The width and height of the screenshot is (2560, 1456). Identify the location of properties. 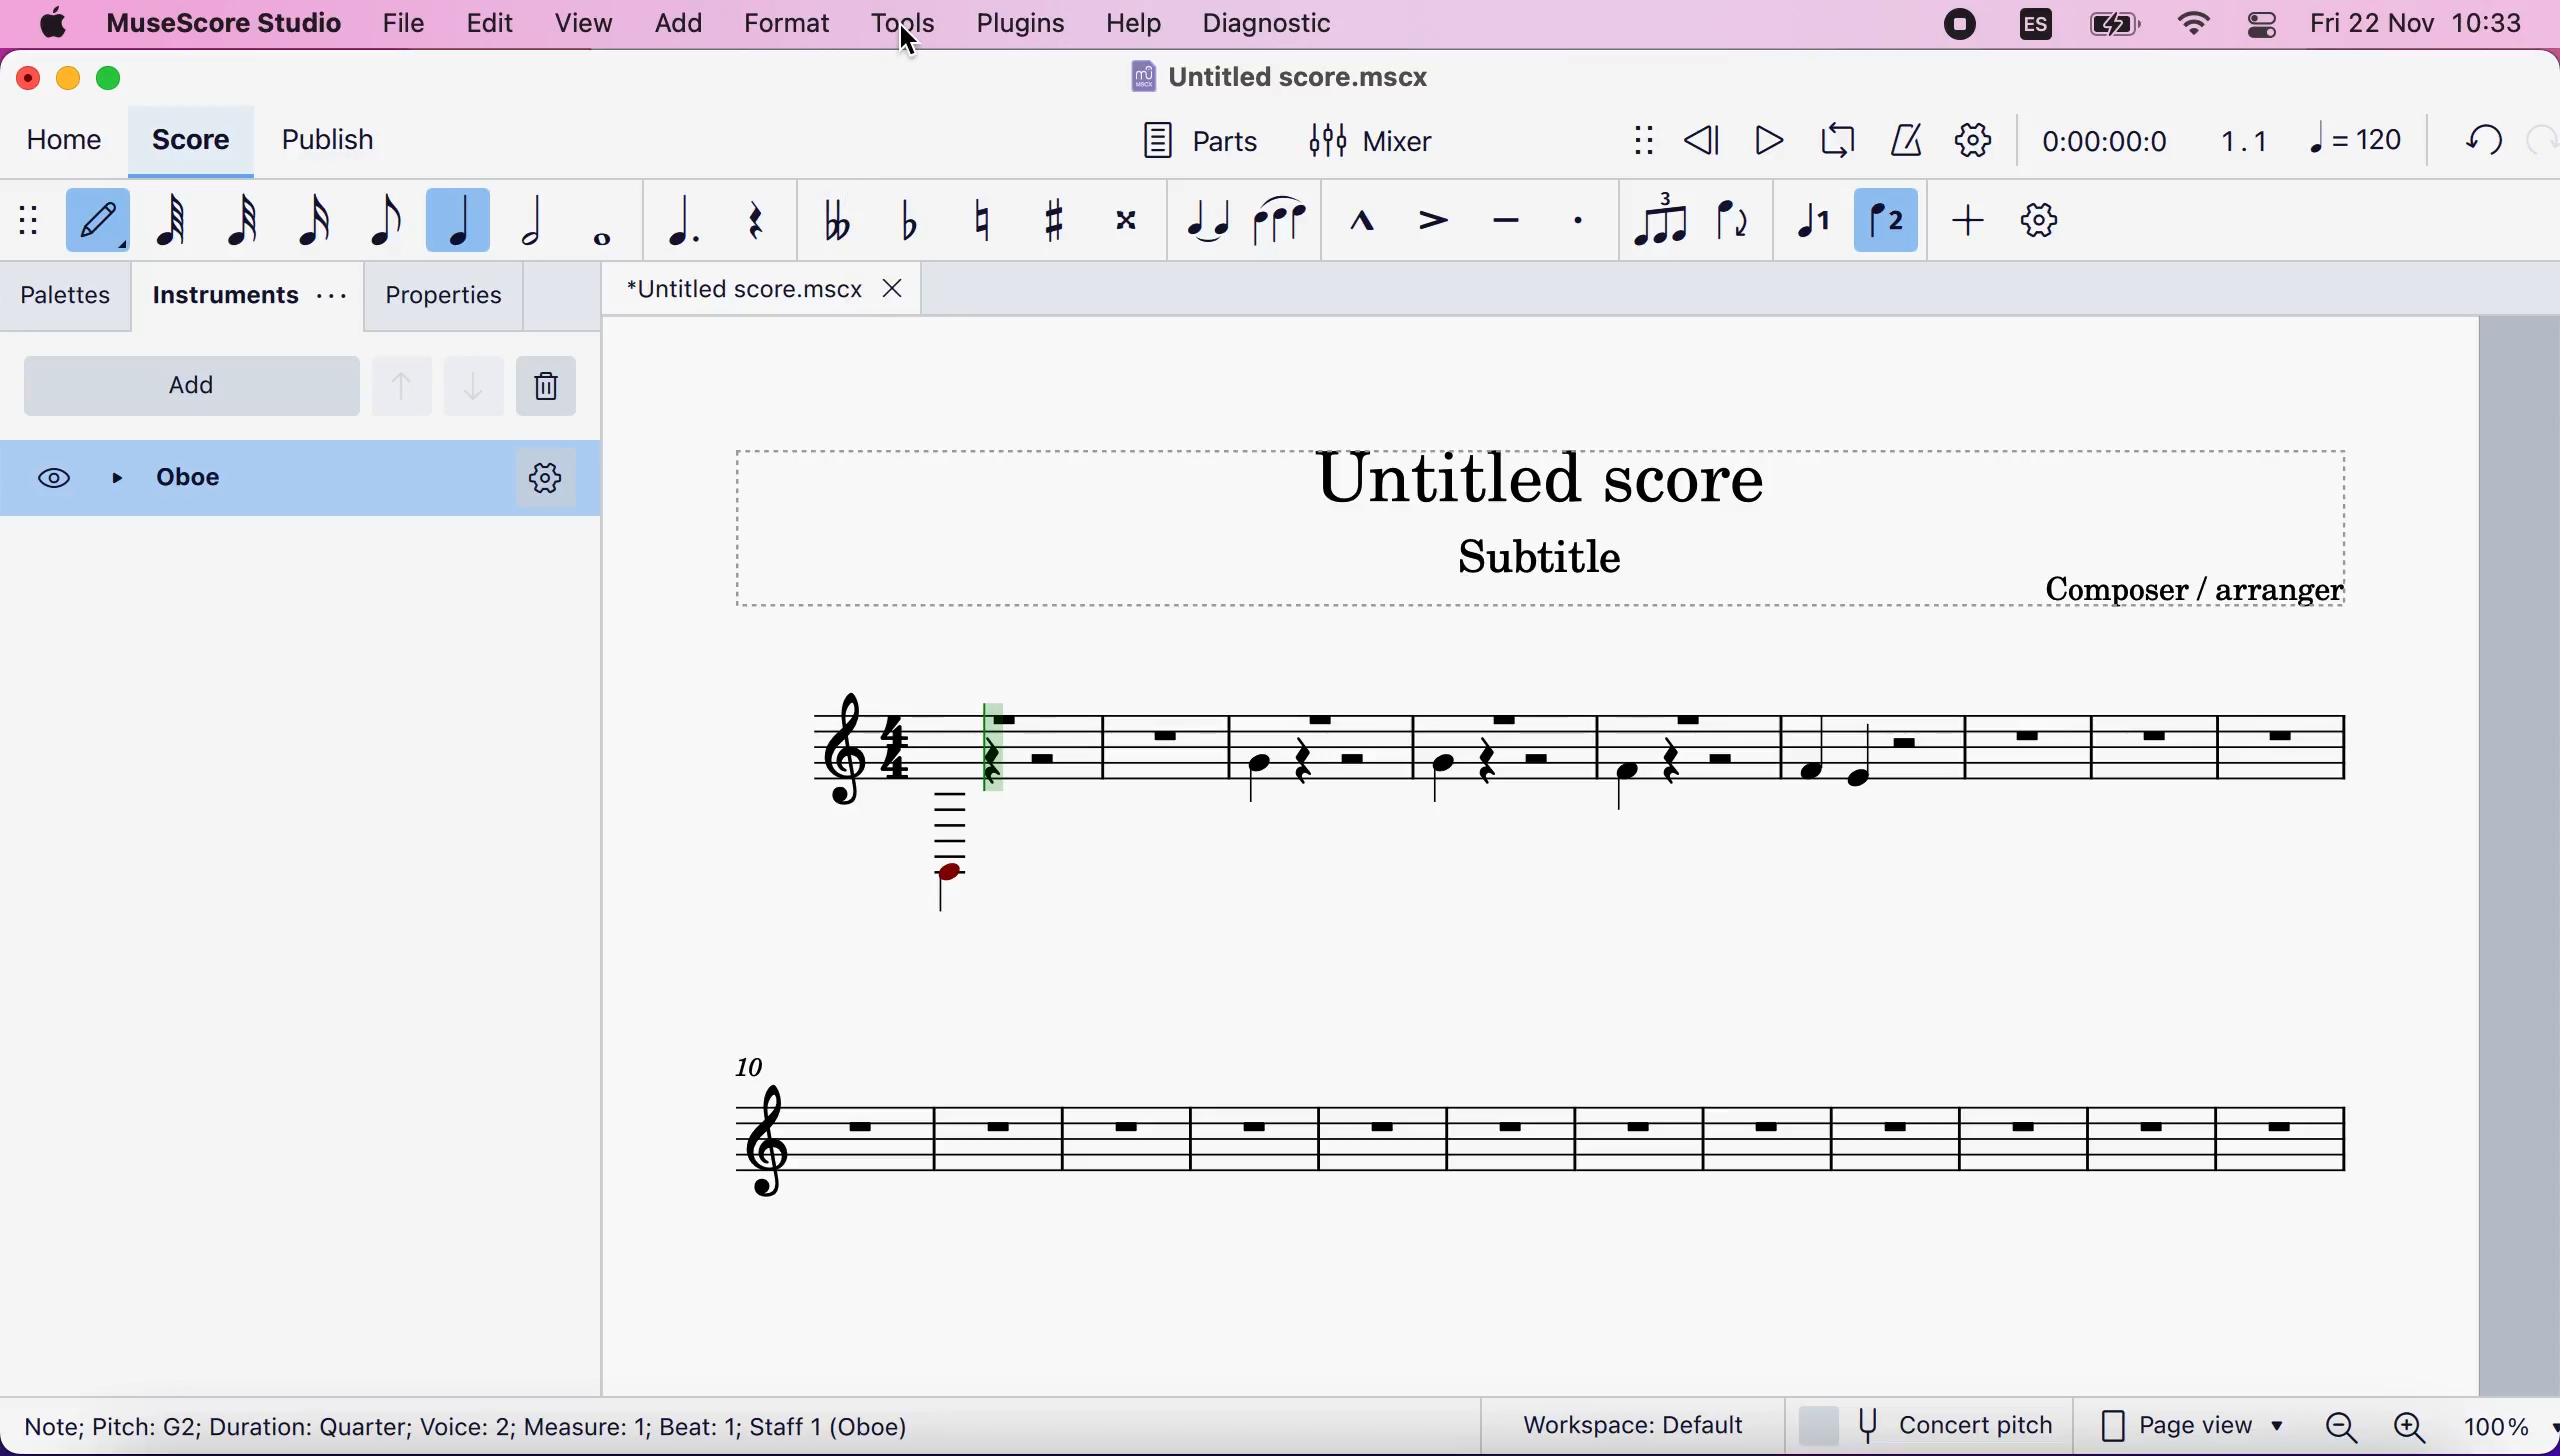
(450, 300).